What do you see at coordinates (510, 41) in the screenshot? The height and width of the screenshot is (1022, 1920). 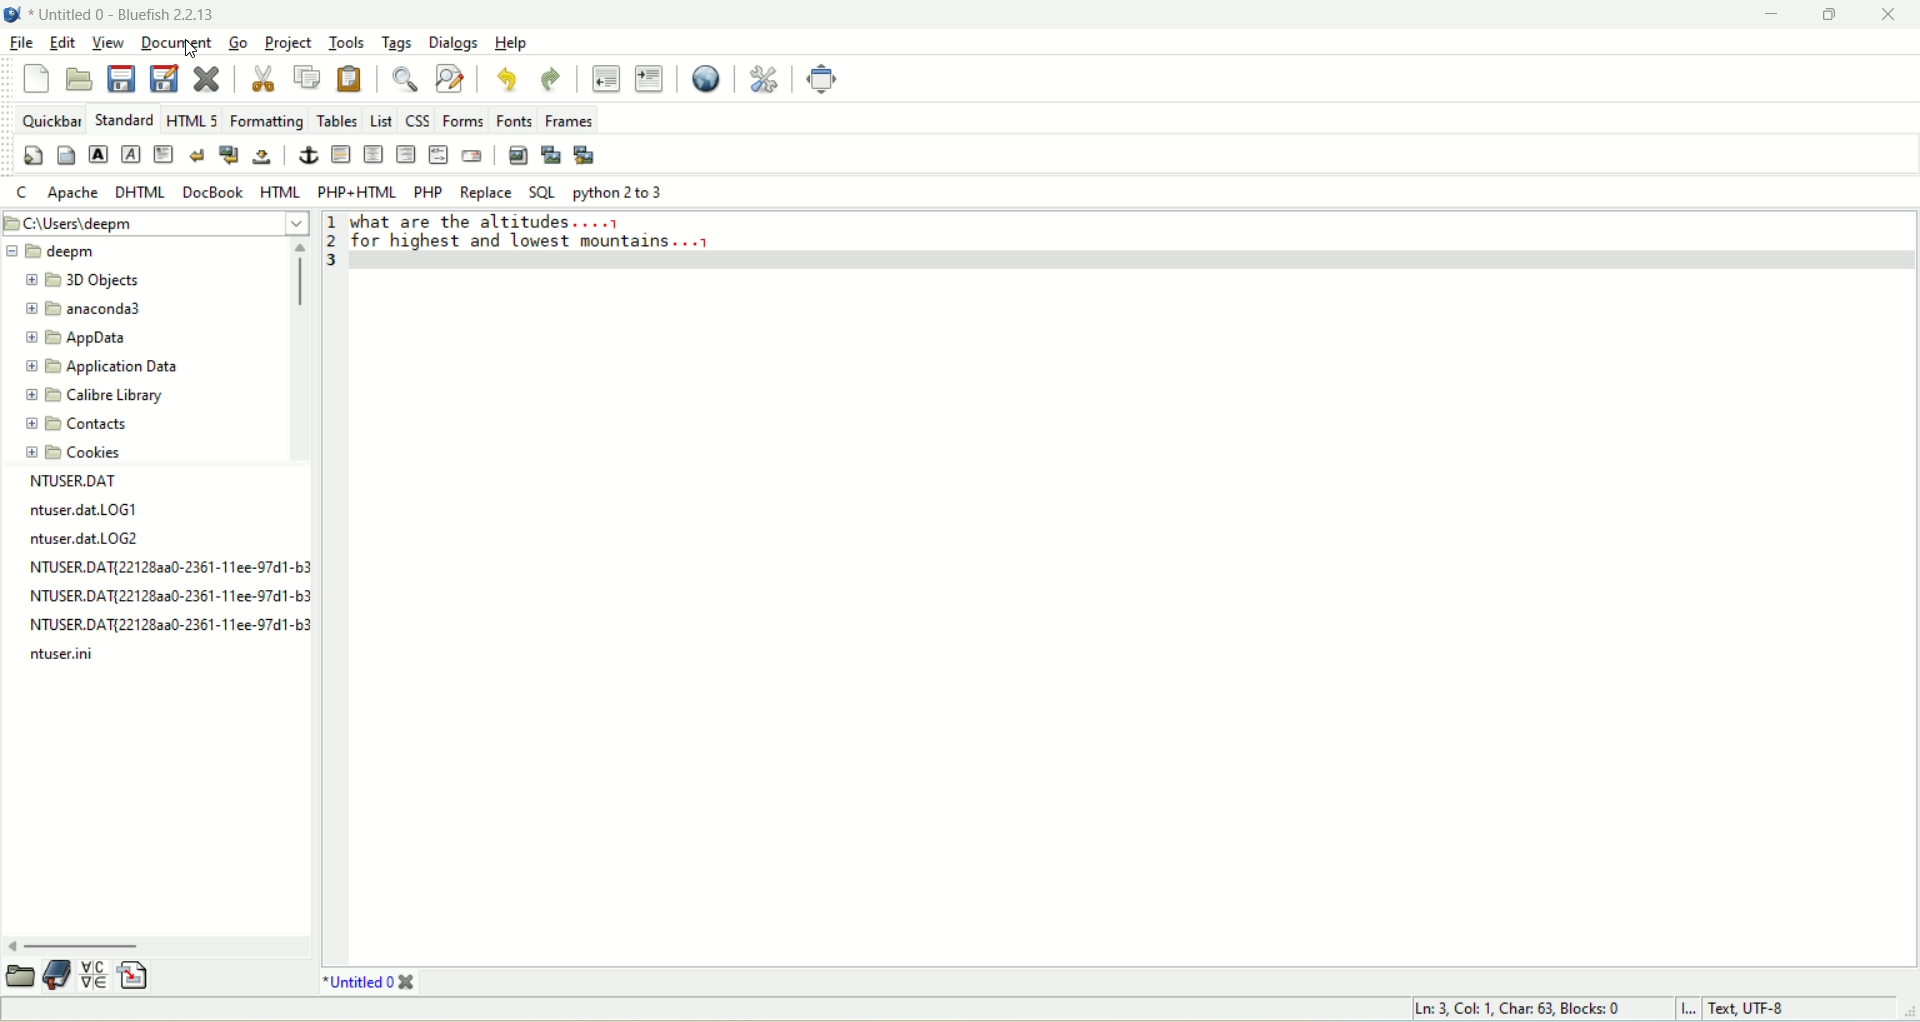 I see `help` at bounding box center [510, 41].